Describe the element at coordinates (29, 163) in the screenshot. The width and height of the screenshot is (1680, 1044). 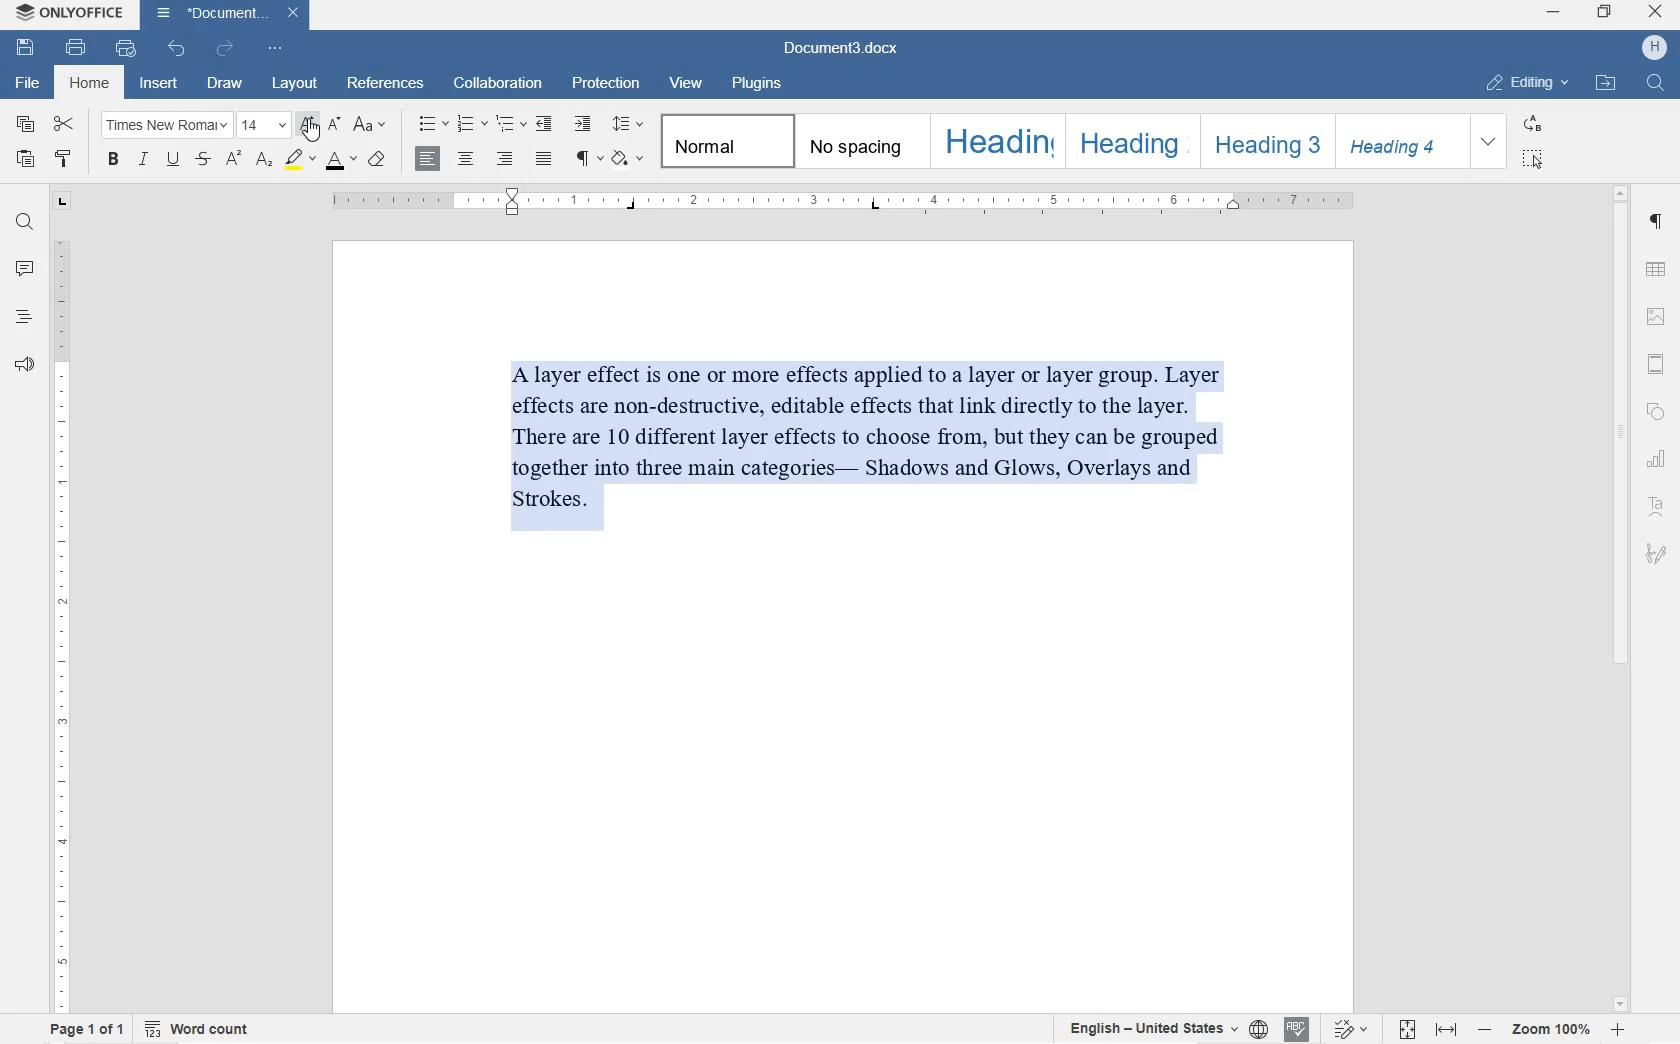
I see `PASTE` at that location.